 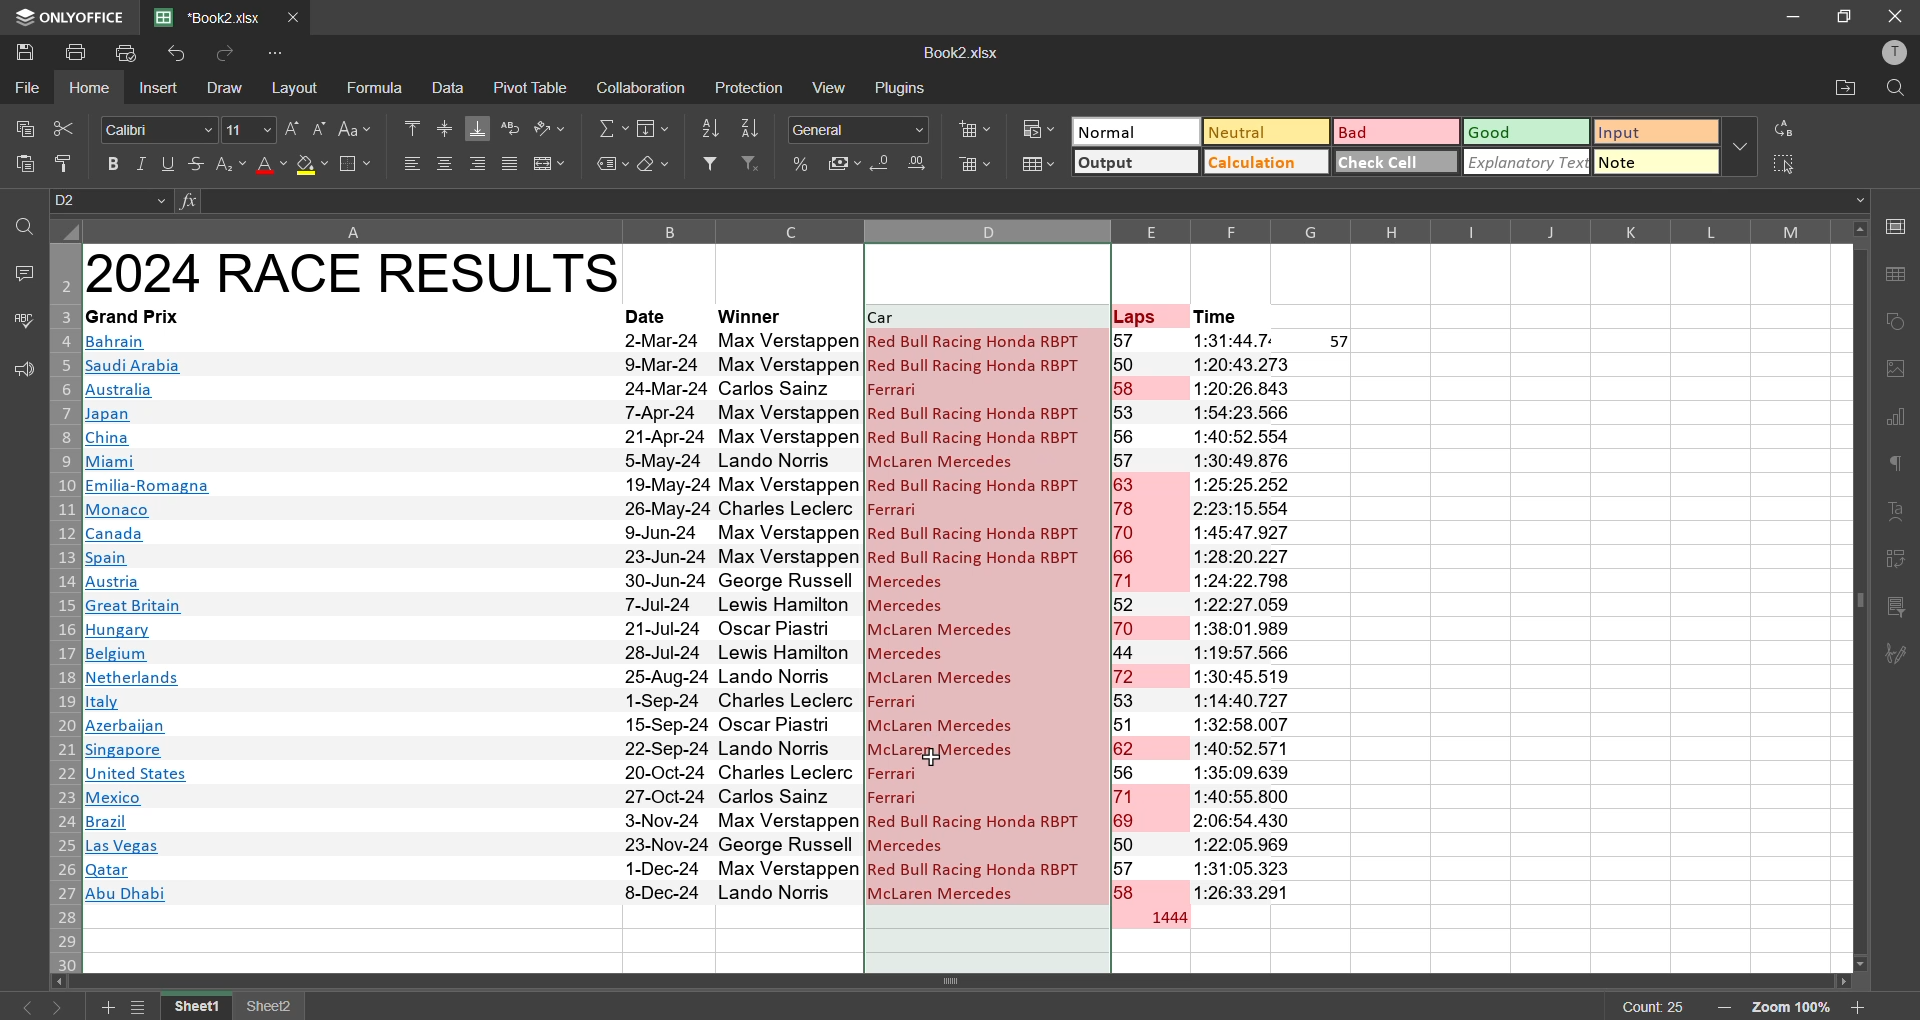 What do you see at coordinates (548, 128) in the screenshot?
I see `orientation` at bounding box center [548, 128].